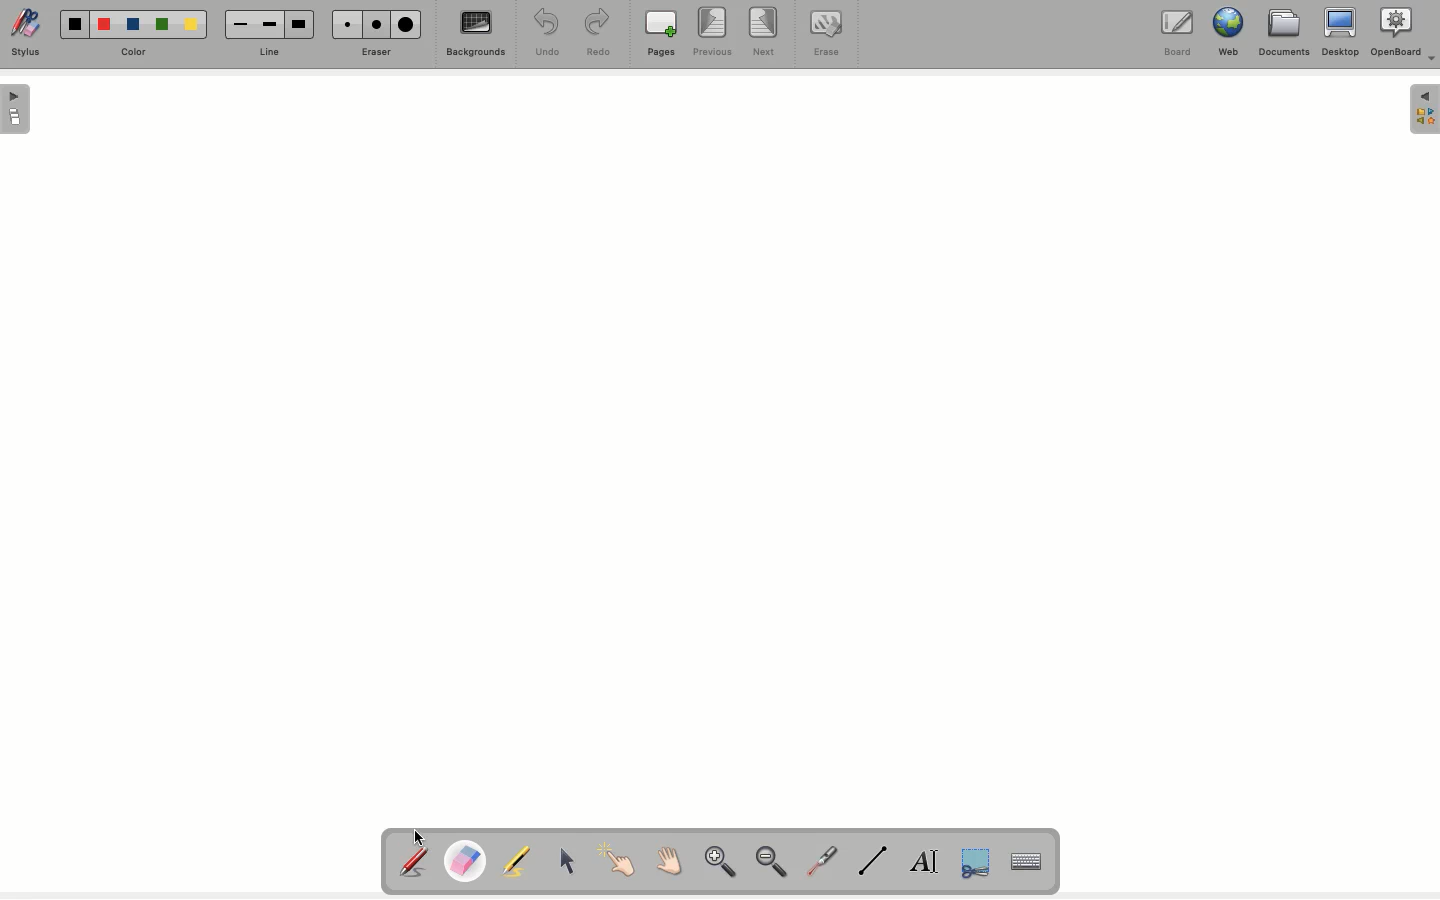 This screenshot has width=1440, height=900. I want to click on Menu, so click(1424, 111).